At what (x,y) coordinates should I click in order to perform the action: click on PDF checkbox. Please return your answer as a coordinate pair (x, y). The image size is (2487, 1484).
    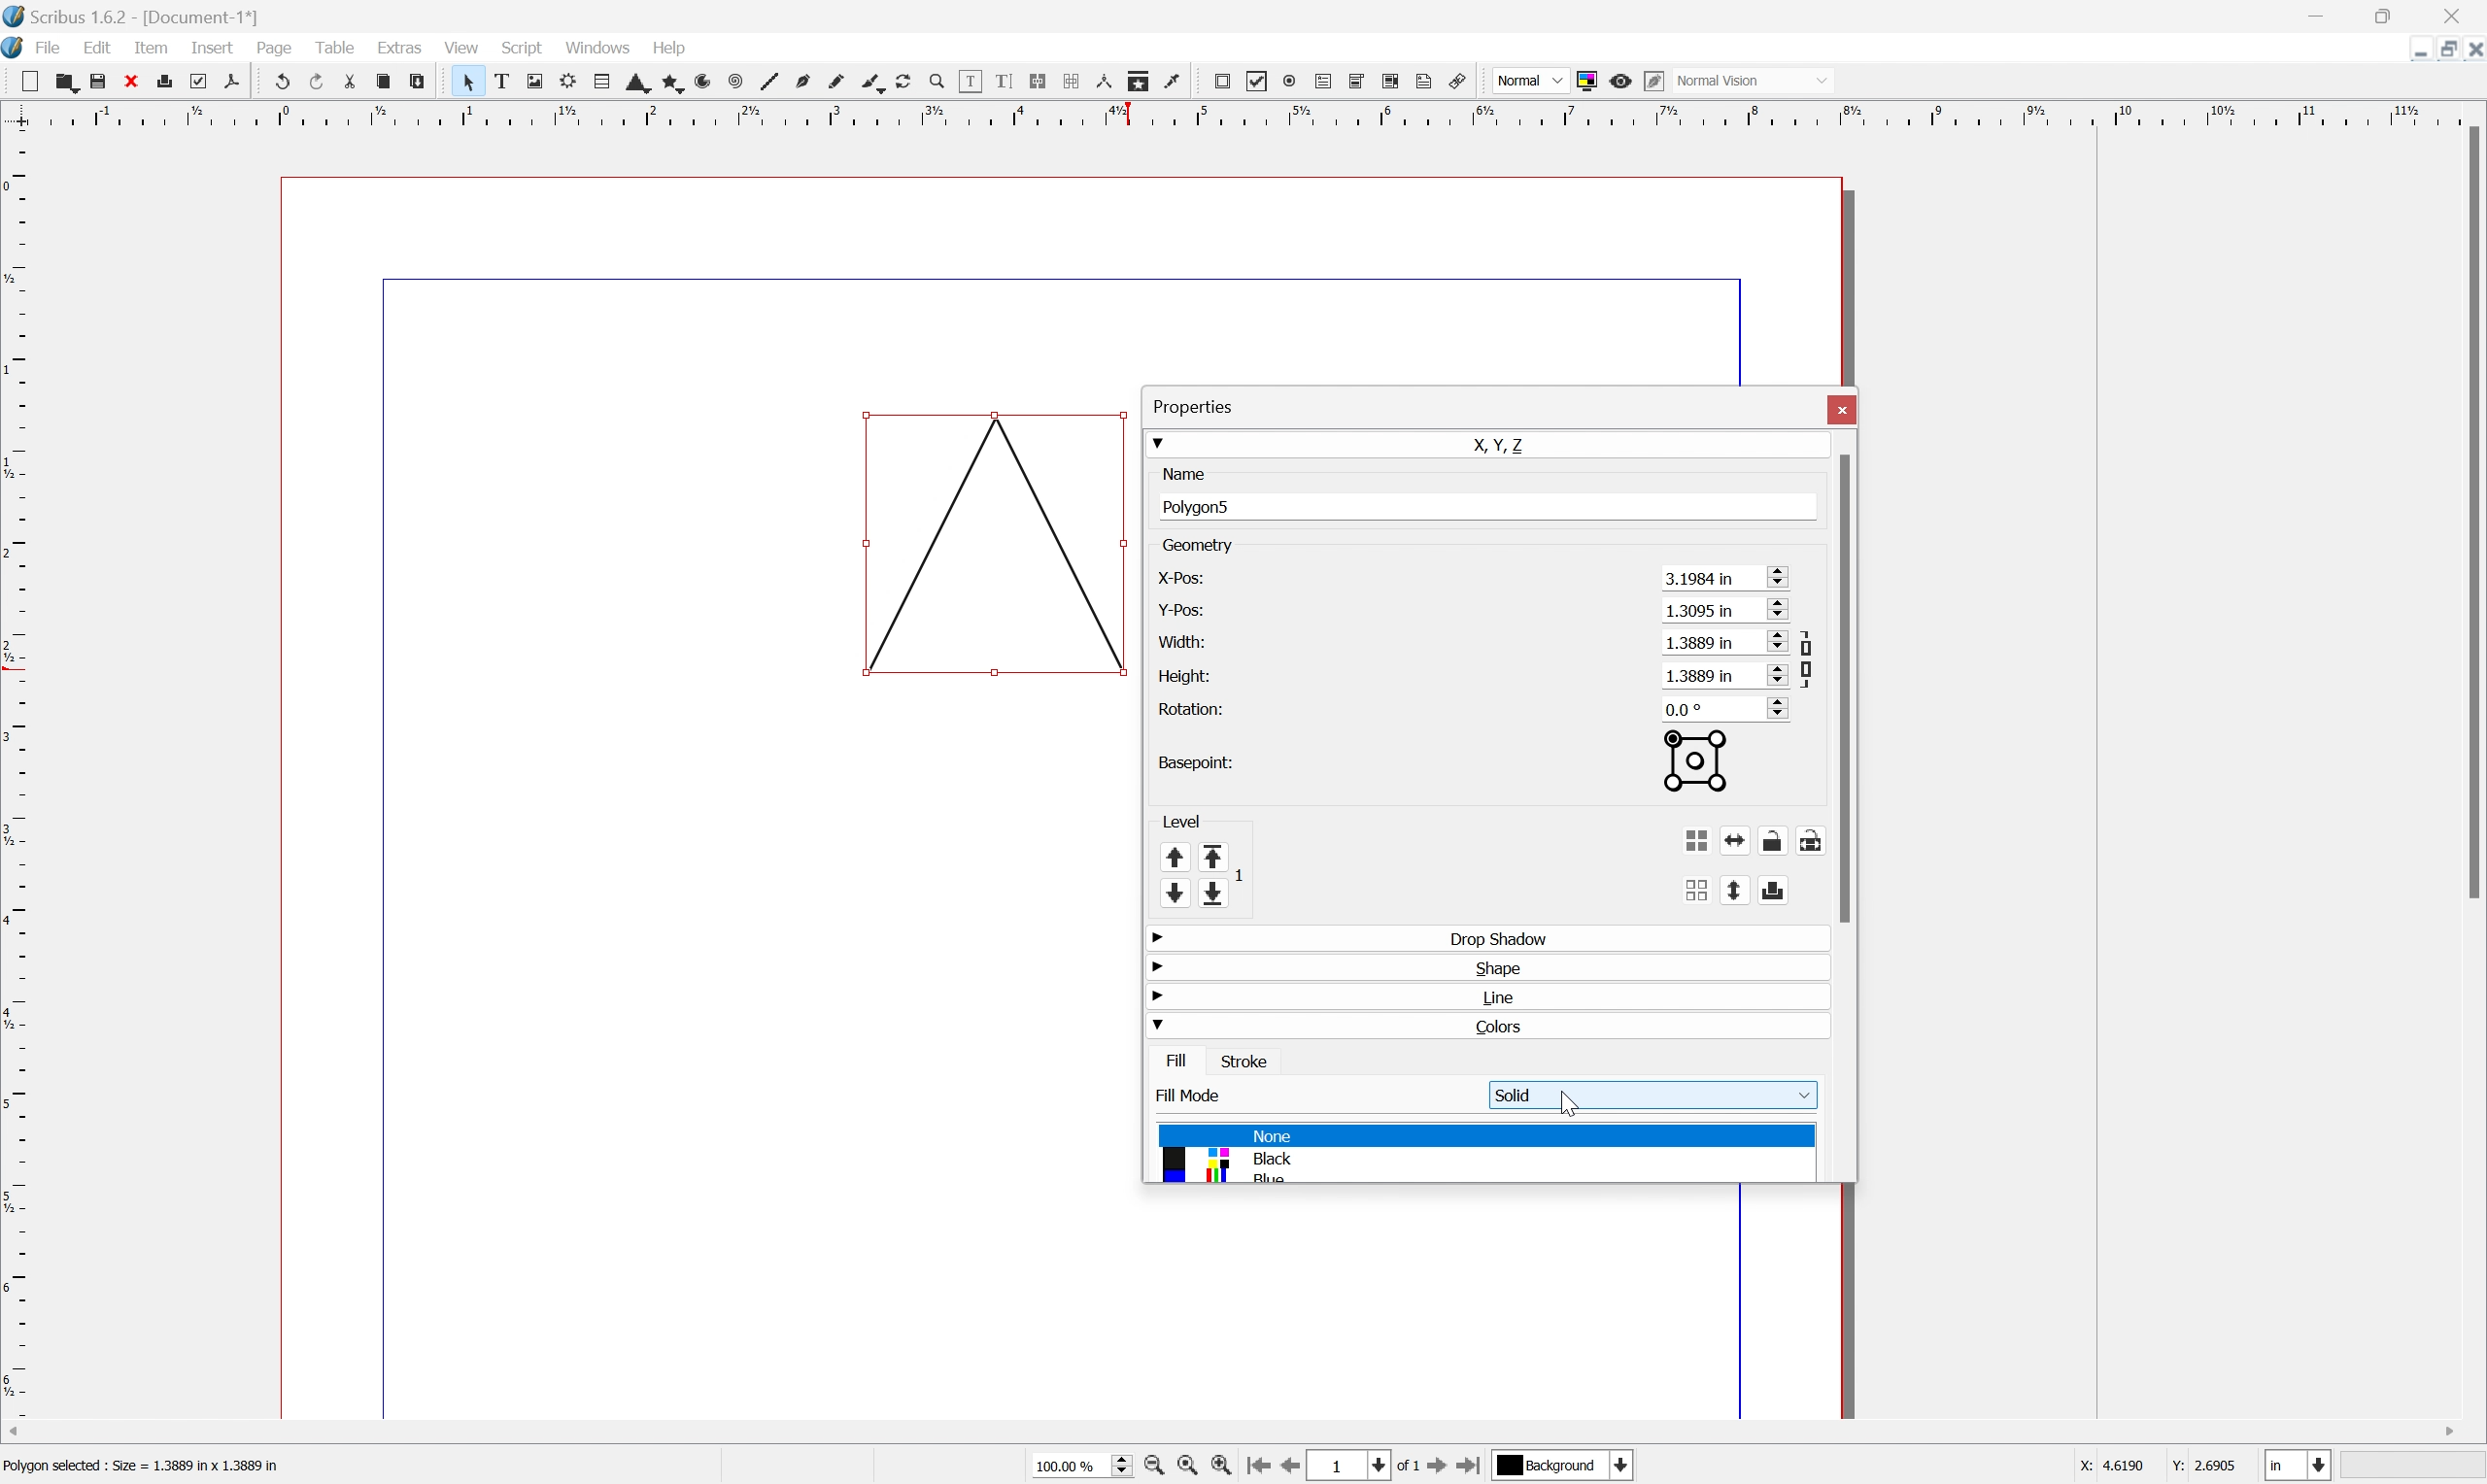
    Looking at the image, I should click on (1258, 78).